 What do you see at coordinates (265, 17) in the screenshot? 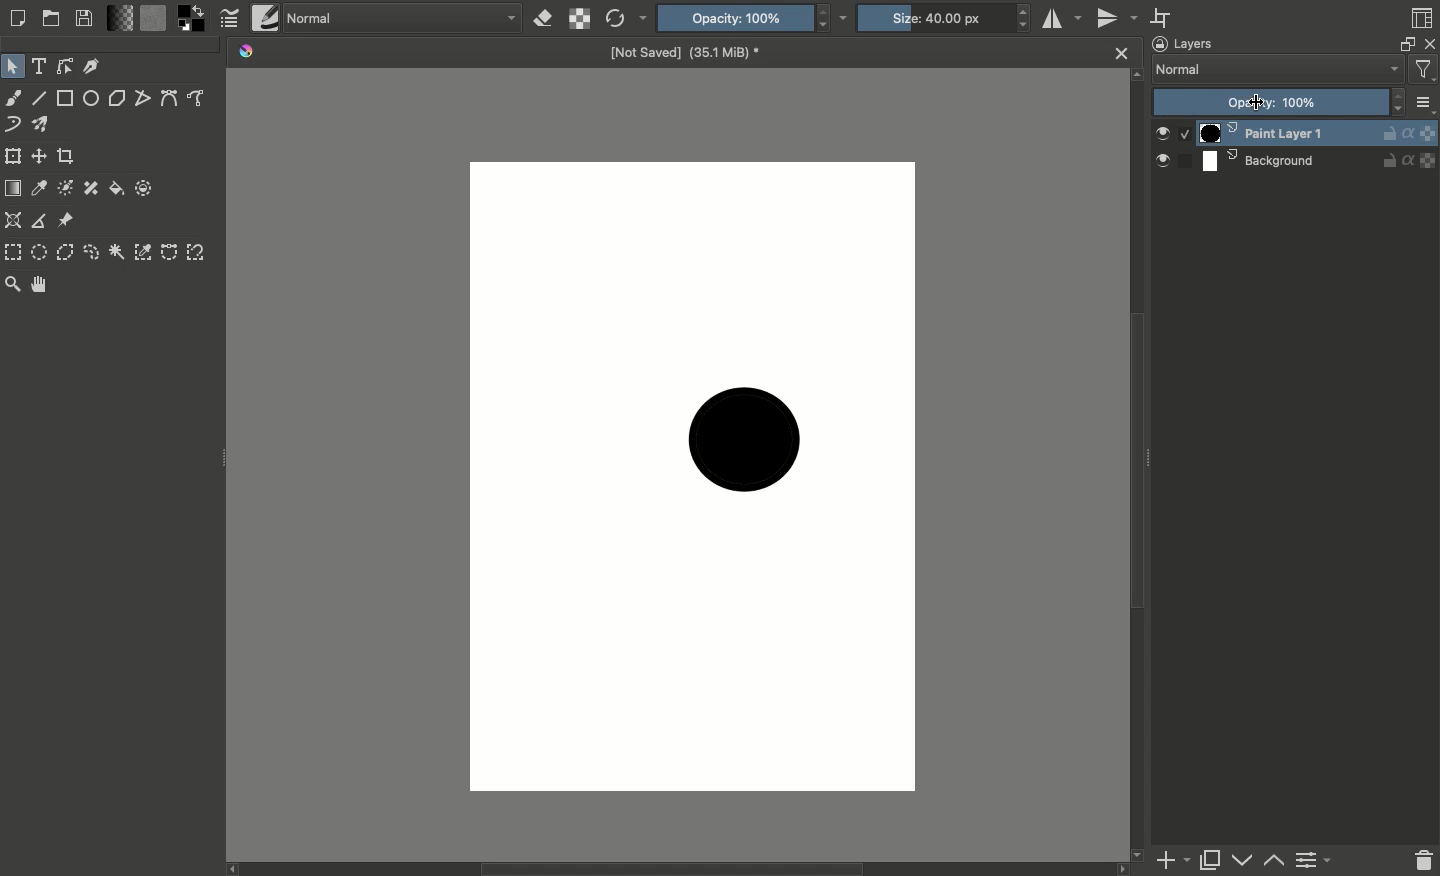
I see `Brush` at bounding box center [265, 17].